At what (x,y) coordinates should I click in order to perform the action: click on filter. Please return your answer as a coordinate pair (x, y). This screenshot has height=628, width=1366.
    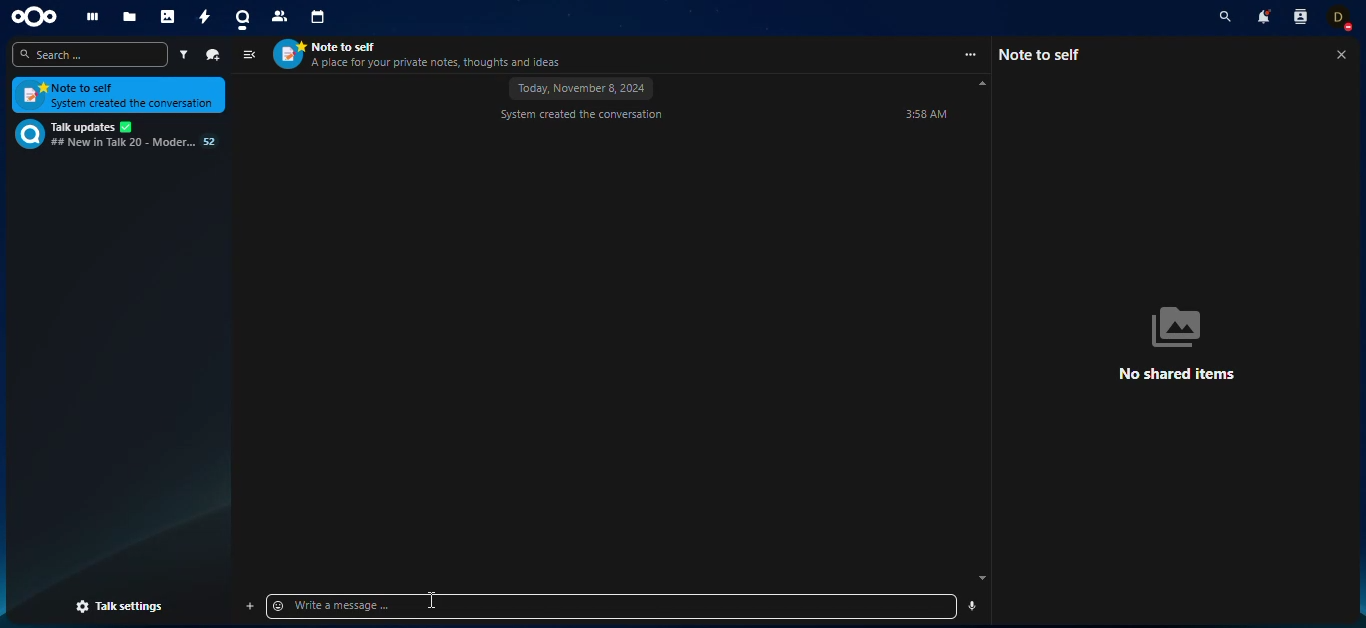
    Looking at the image, I should click on (182, 55).